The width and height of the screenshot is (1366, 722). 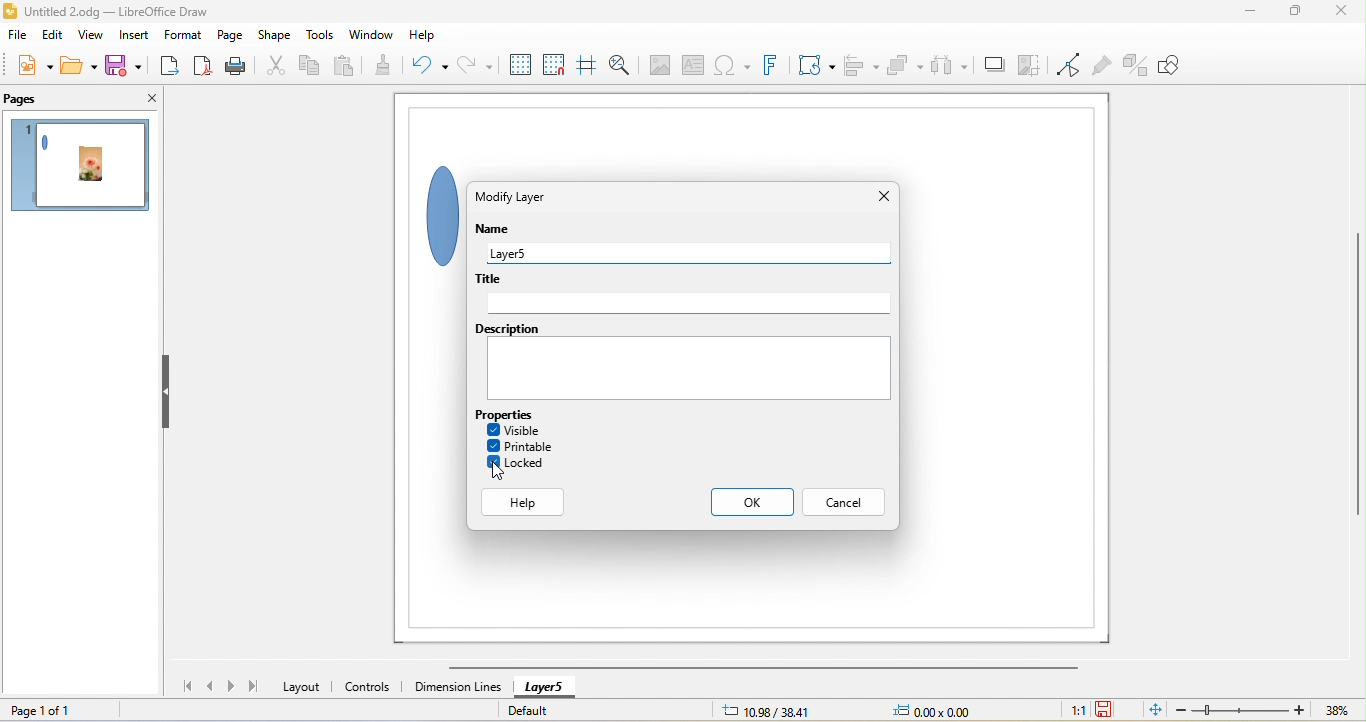 What do you see at coordinates (514, 200) in the screenshot?
I see `modify layer` at bounding box center [514, 200].